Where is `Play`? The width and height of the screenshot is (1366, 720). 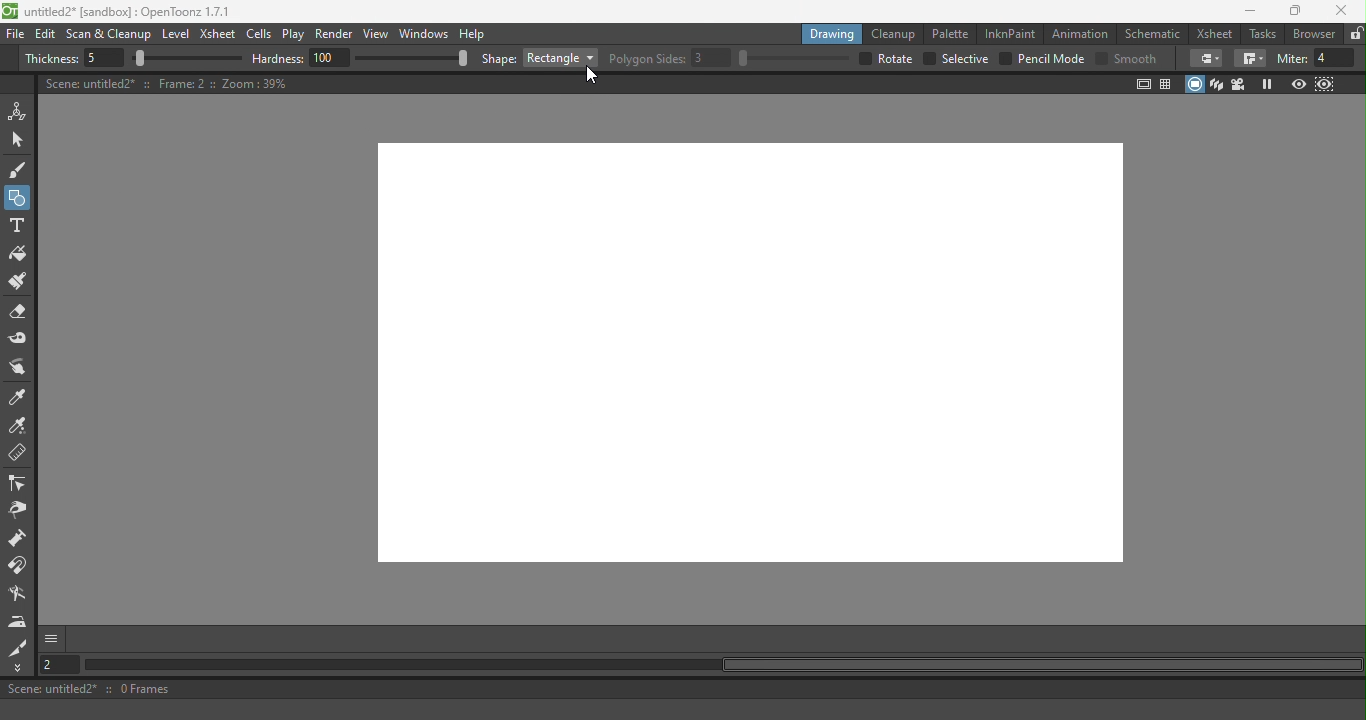 Play is located at coordinates (293, 34).